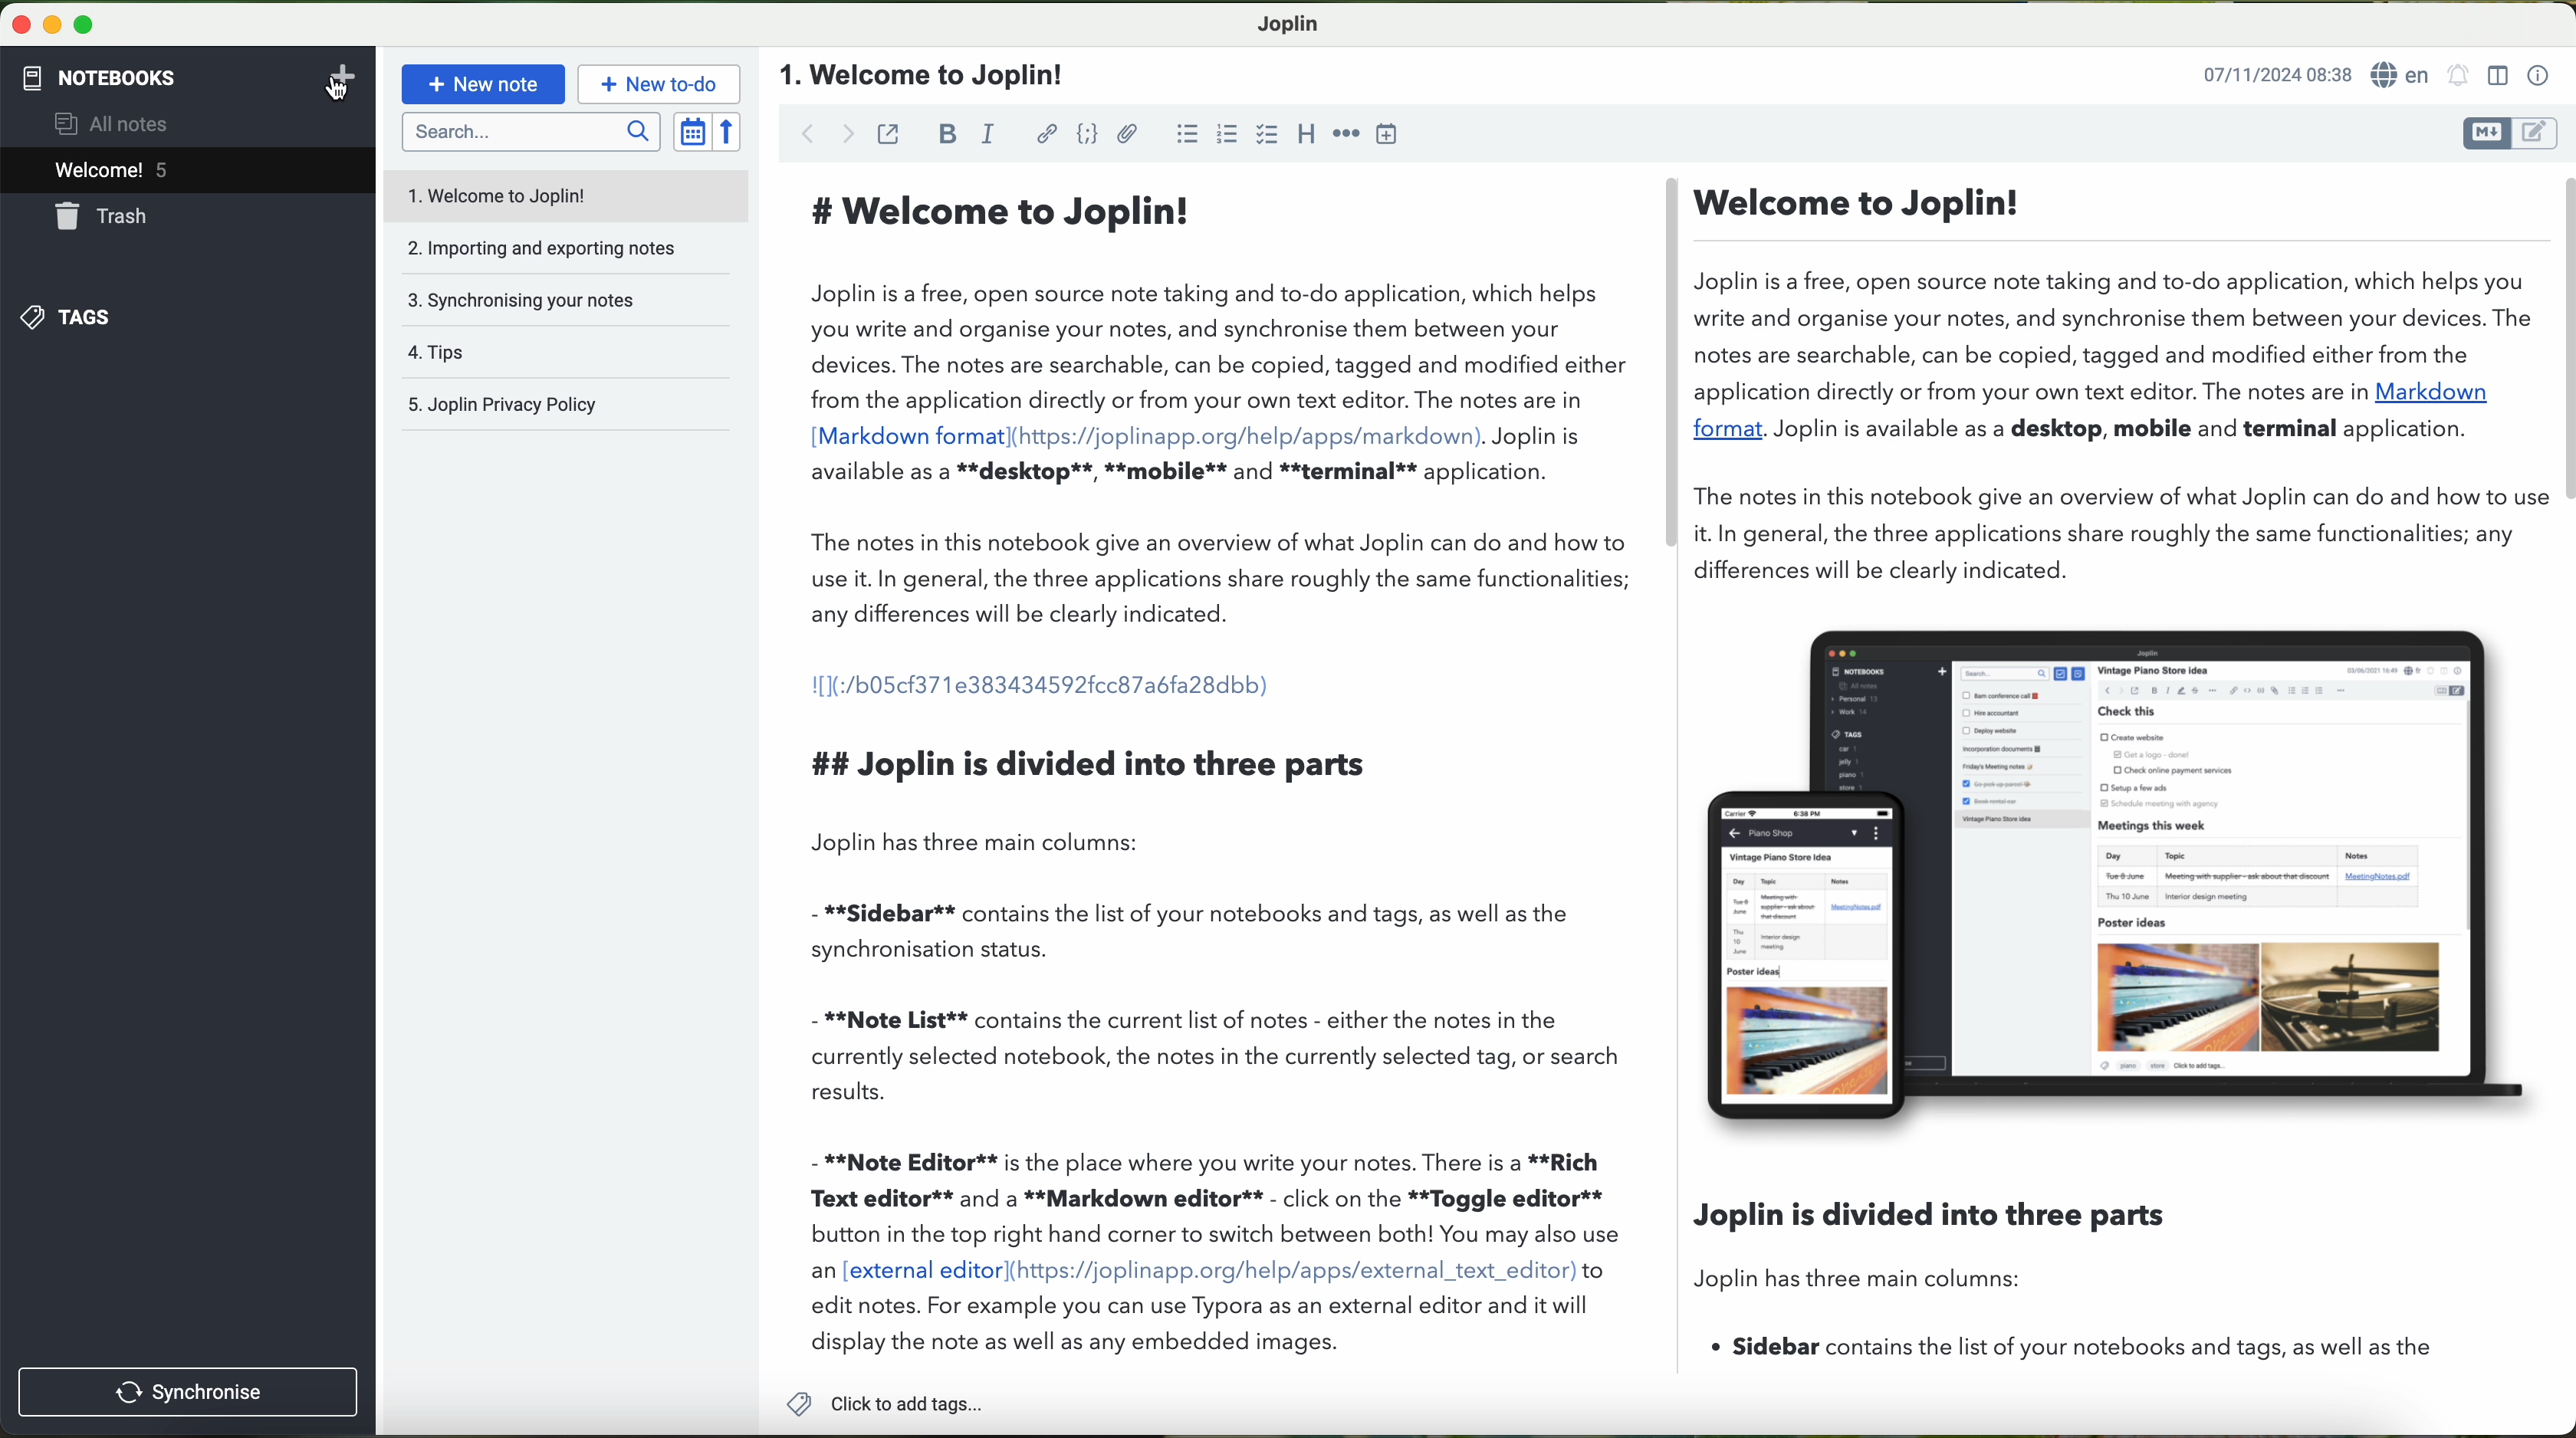 This screenshot has width=2576, height=1438. I want to click on checkbox, so click(1264, 133).